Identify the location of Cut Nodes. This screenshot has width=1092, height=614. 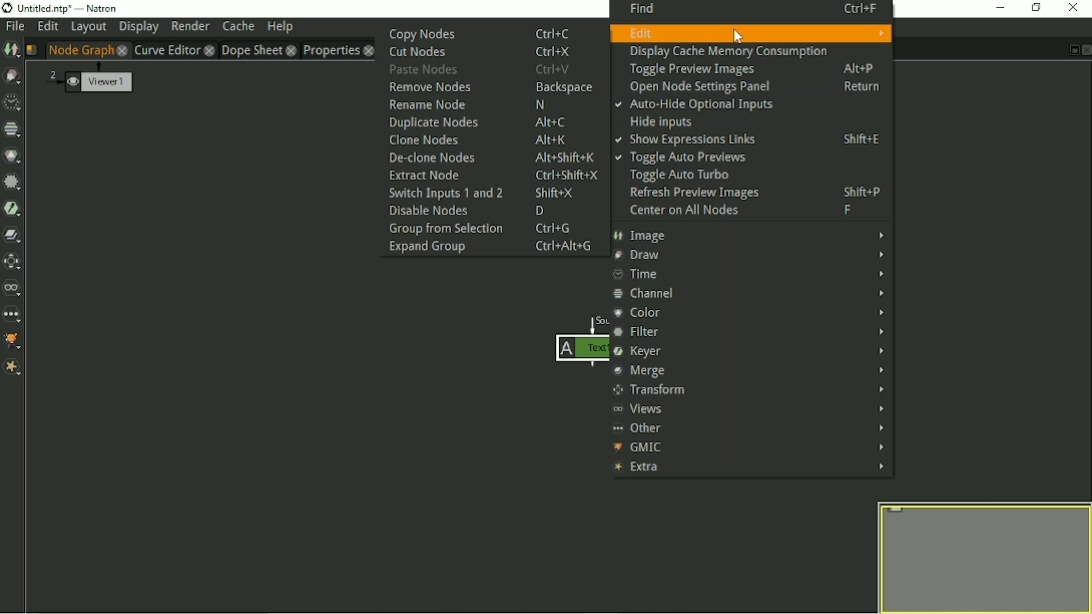
(479, 52).